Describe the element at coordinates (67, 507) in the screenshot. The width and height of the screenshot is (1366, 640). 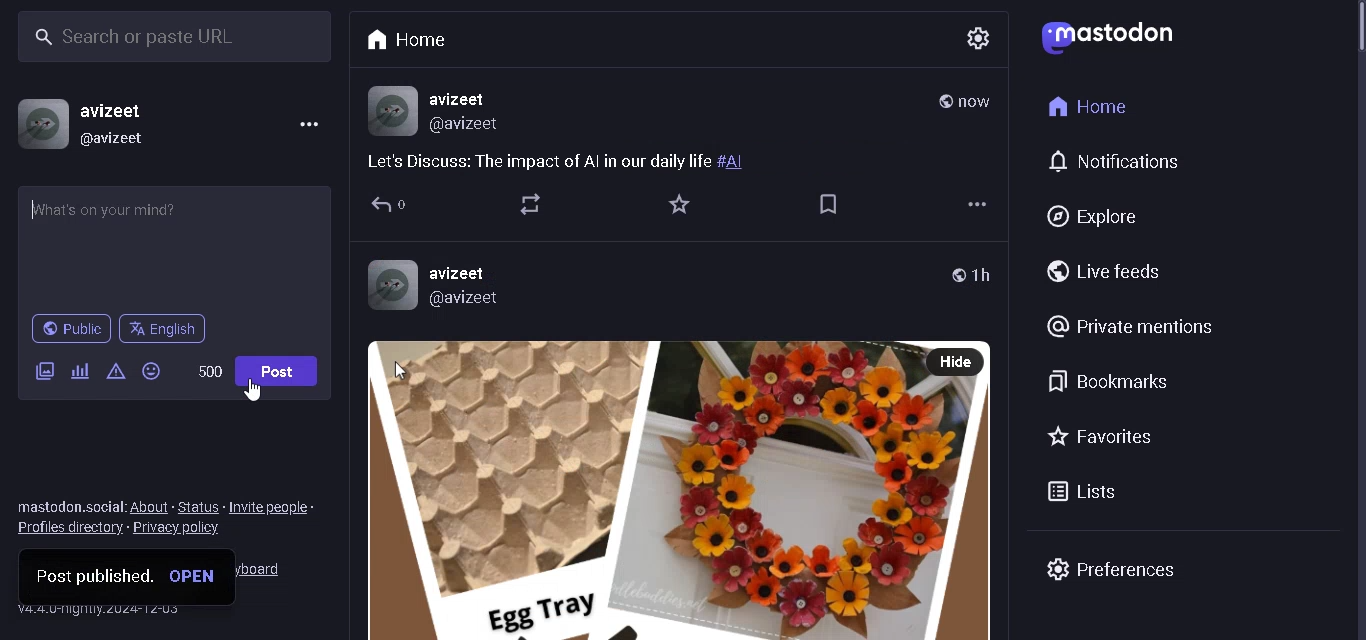
I see `TEXT` at that location.